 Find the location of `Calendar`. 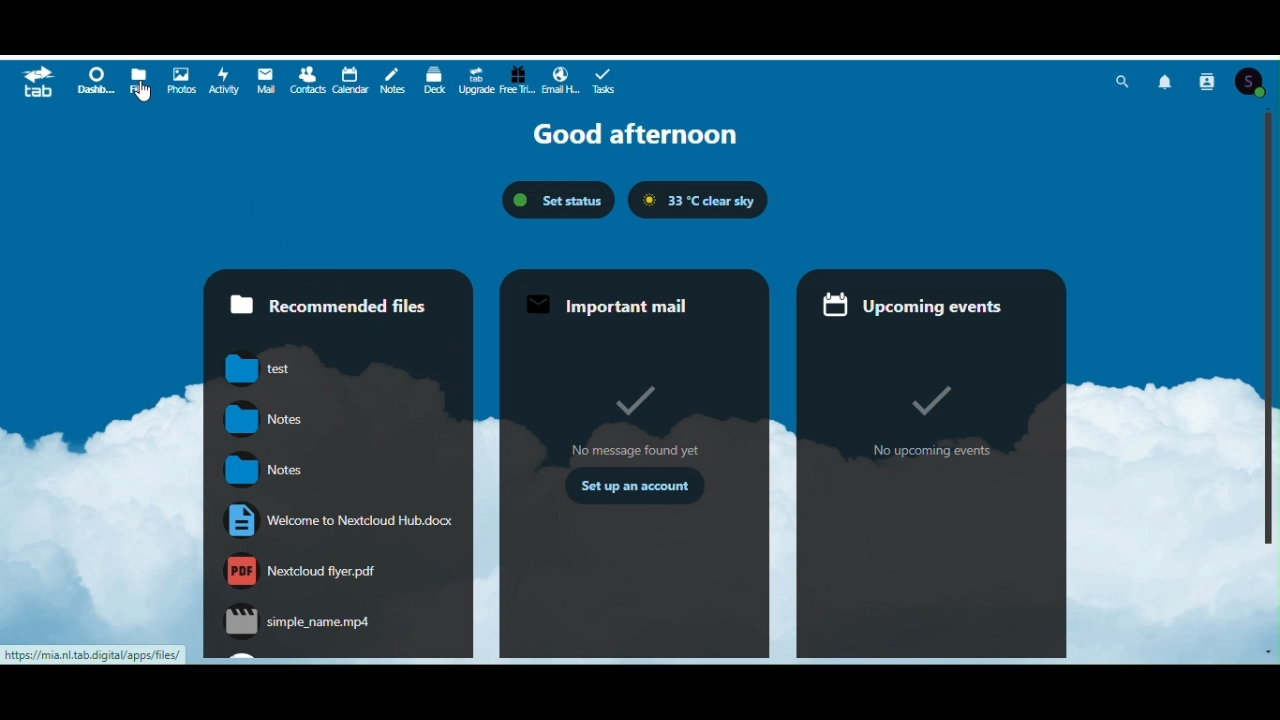

Calendar is located at coordinates (351, 79).